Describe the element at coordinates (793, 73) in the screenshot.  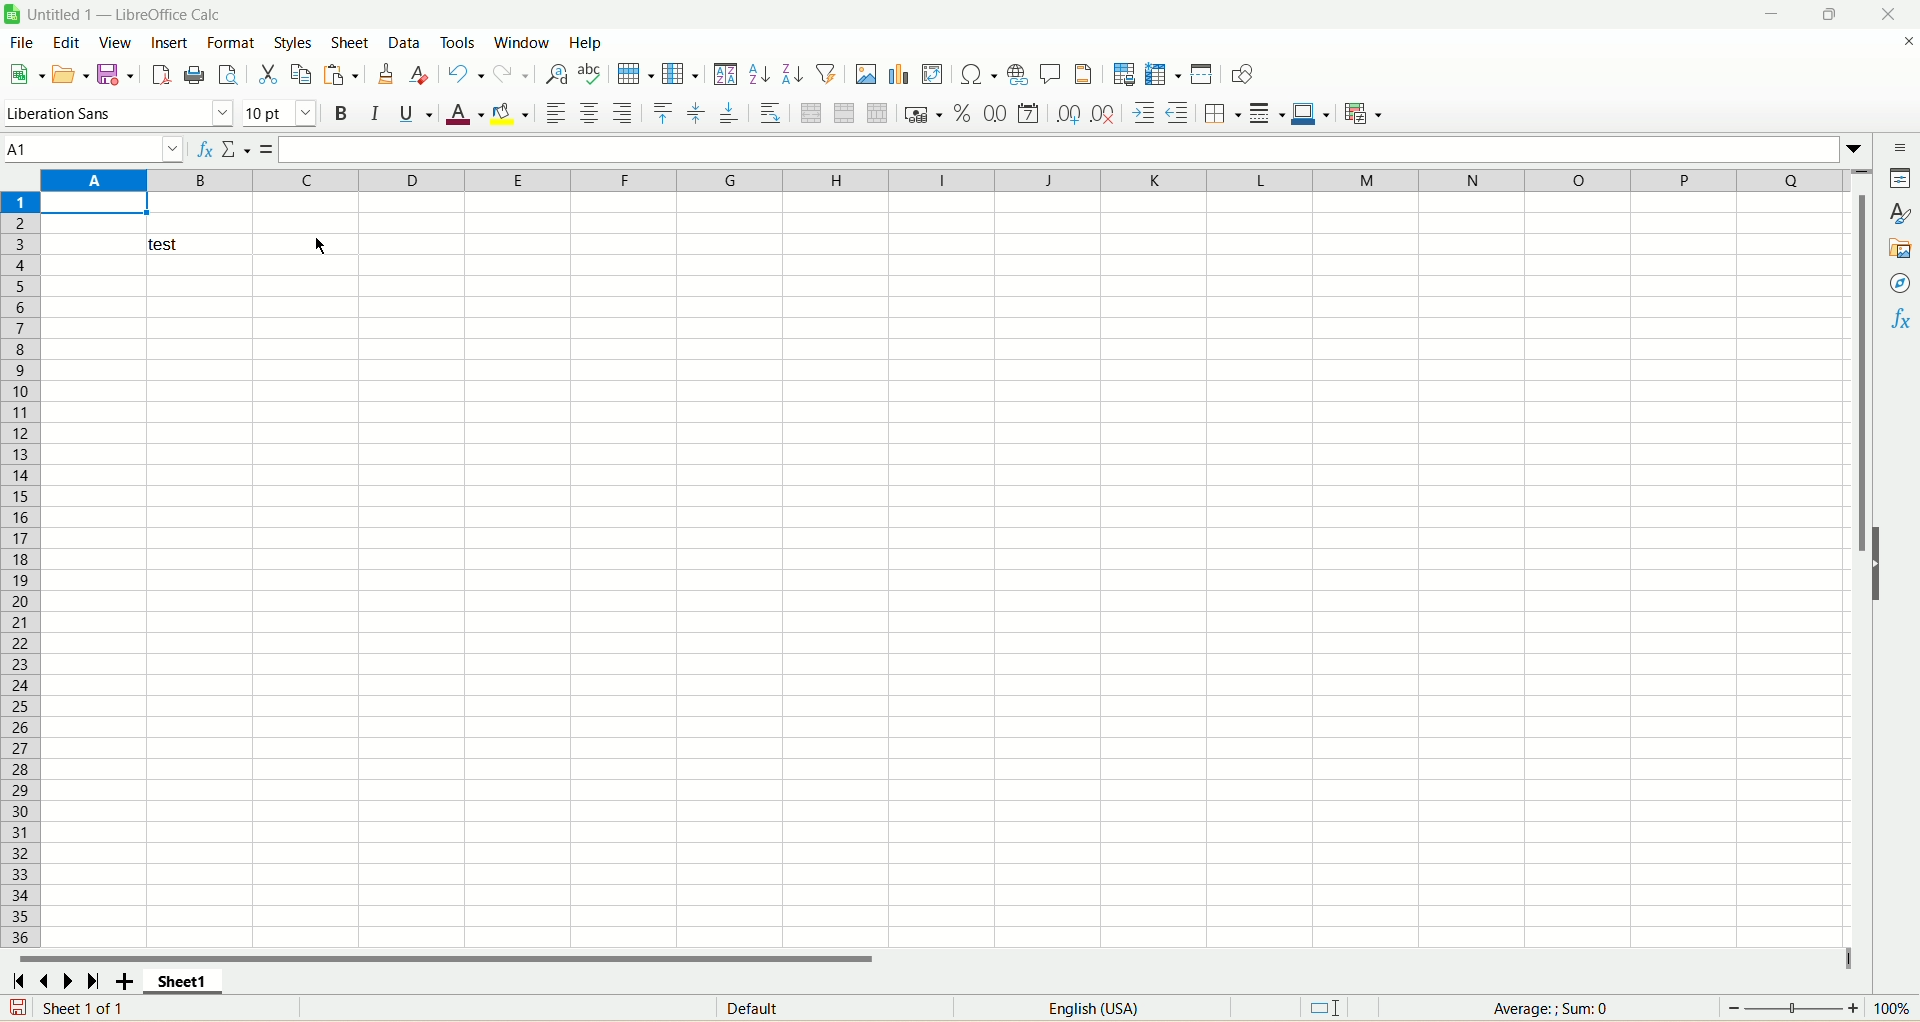
I see `Sort descending` at that location.